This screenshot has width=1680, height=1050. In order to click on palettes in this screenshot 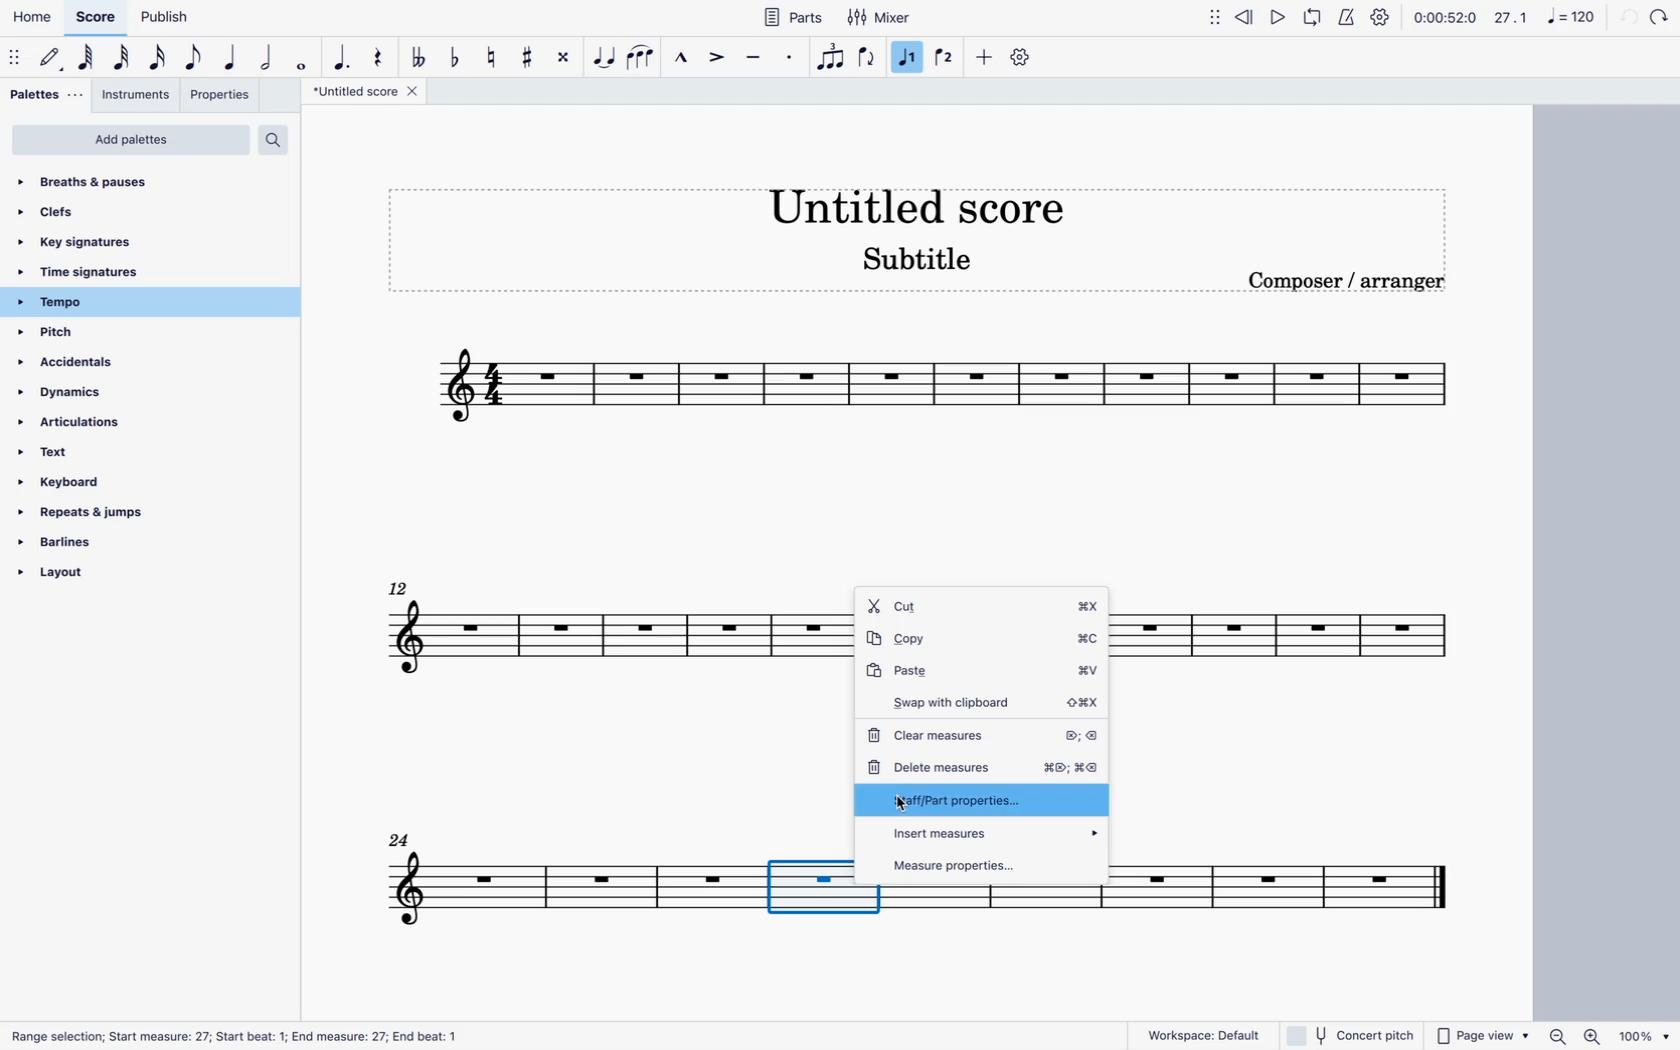, I will do `click(43, 94)`.